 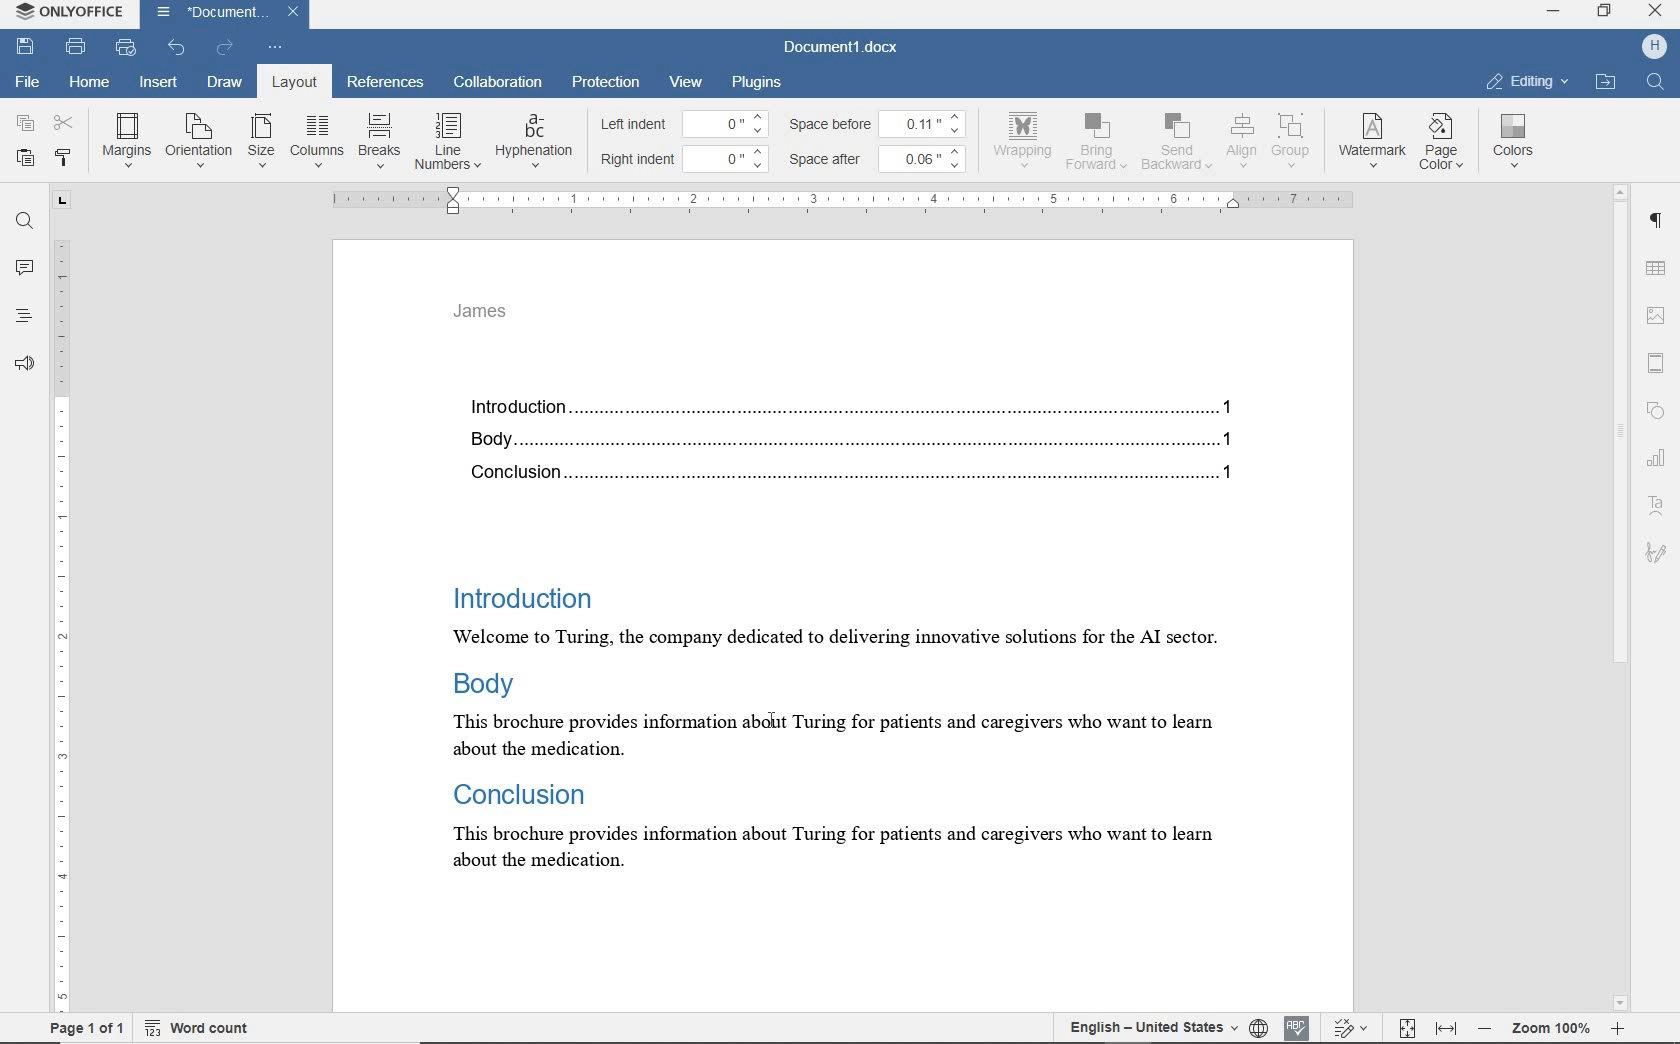 What do you see at coordinates (61, 600) in the screenshot?
I see `ruler` at bounding box center [61, 600].